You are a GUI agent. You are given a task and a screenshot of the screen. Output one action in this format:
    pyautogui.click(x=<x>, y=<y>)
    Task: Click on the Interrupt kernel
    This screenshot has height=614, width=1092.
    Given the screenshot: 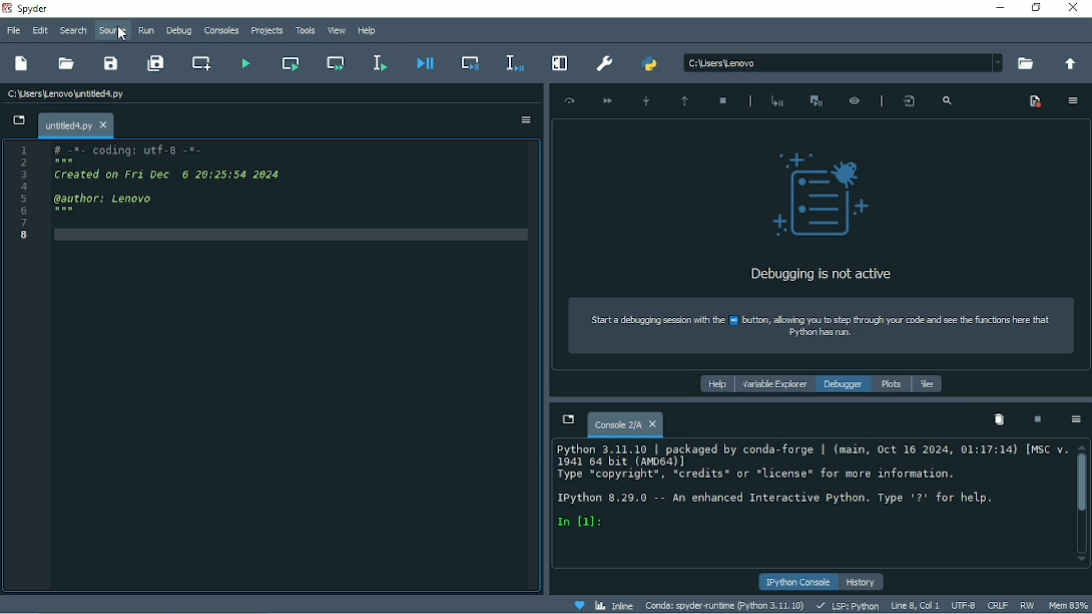 What is the action you would take?
    pyautogui.click(x=1035, y=420)
    